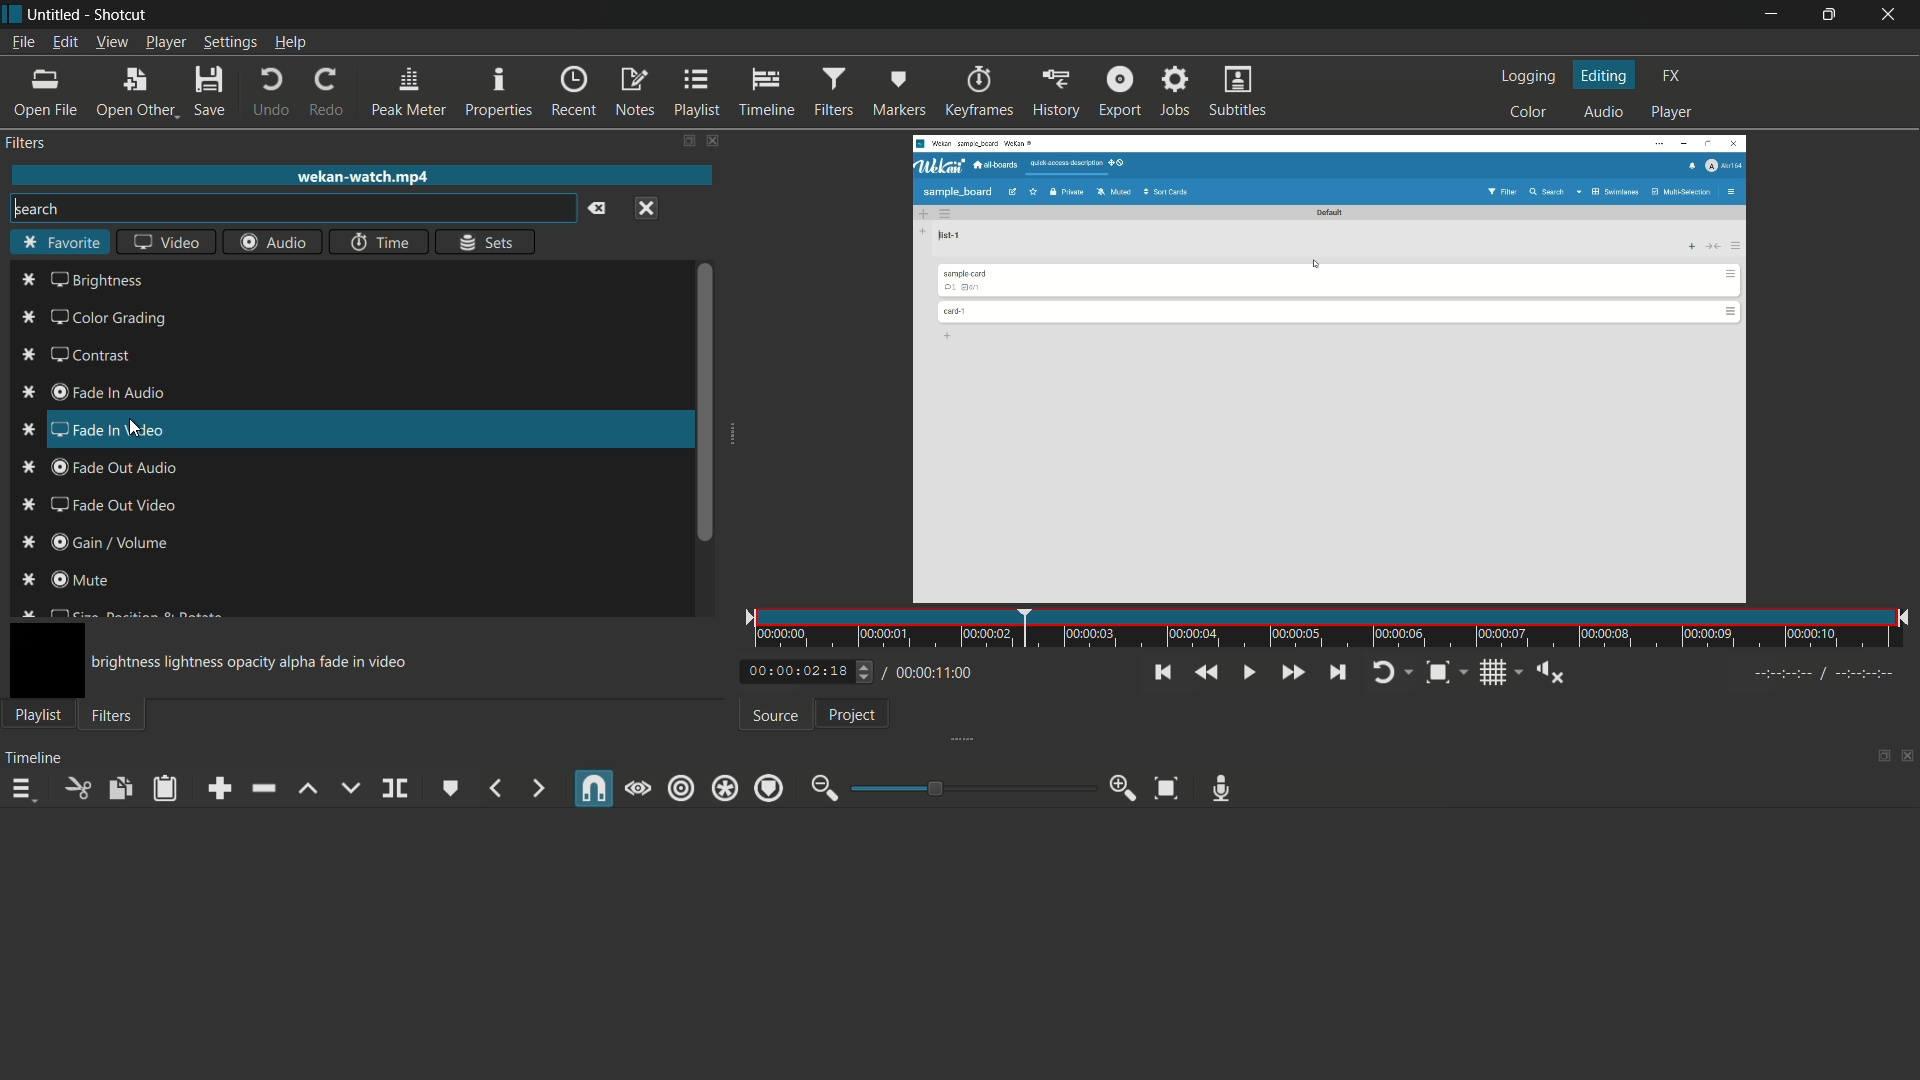 The height and width of the screenshot is (1080, 1920). What do you see at coordinates (1607, 76) in the screenshot?
I see `editing` at bounding box center [1607, 76].